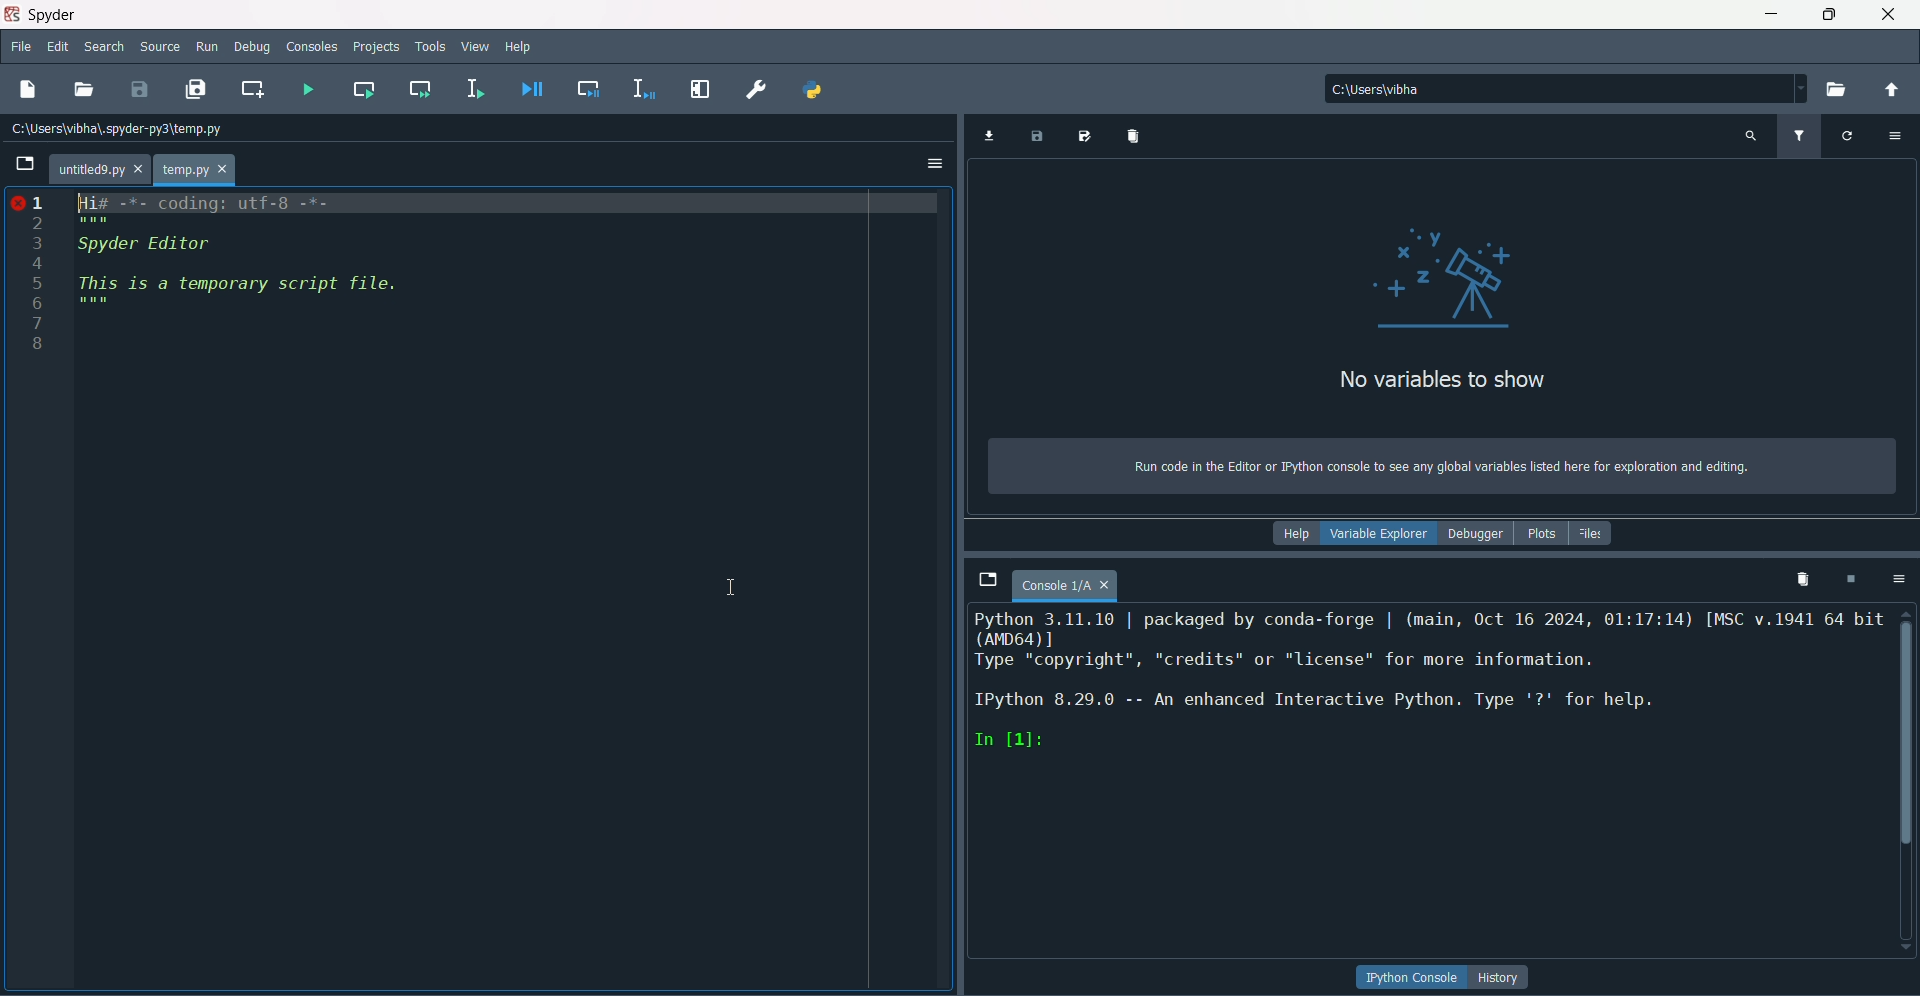  Describe the element at coordinates (533, 88) in the screenshot. I see `debug file` at that location.